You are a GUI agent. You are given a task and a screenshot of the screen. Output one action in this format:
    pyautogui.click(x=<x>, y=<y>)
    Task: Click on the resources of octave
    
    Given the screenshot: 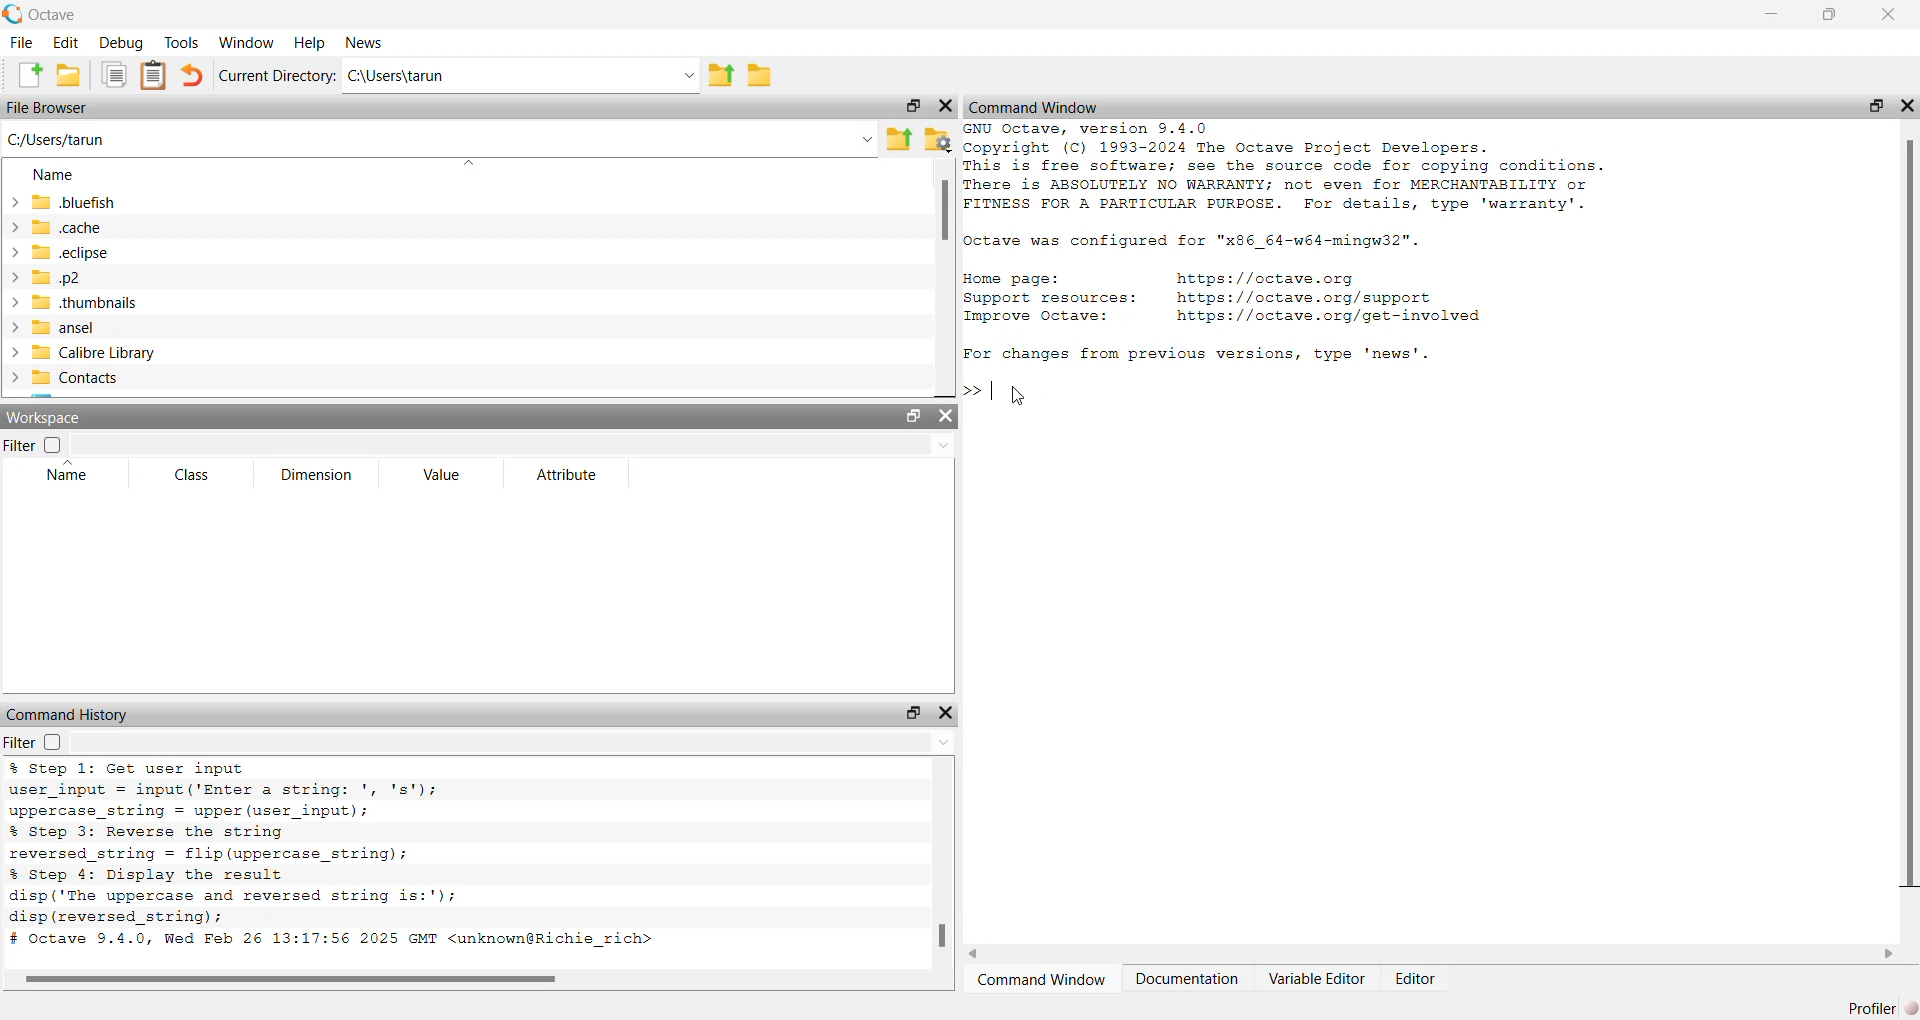 What is the action you would take?
    pyautogui.click(x=1251, y=294)
    